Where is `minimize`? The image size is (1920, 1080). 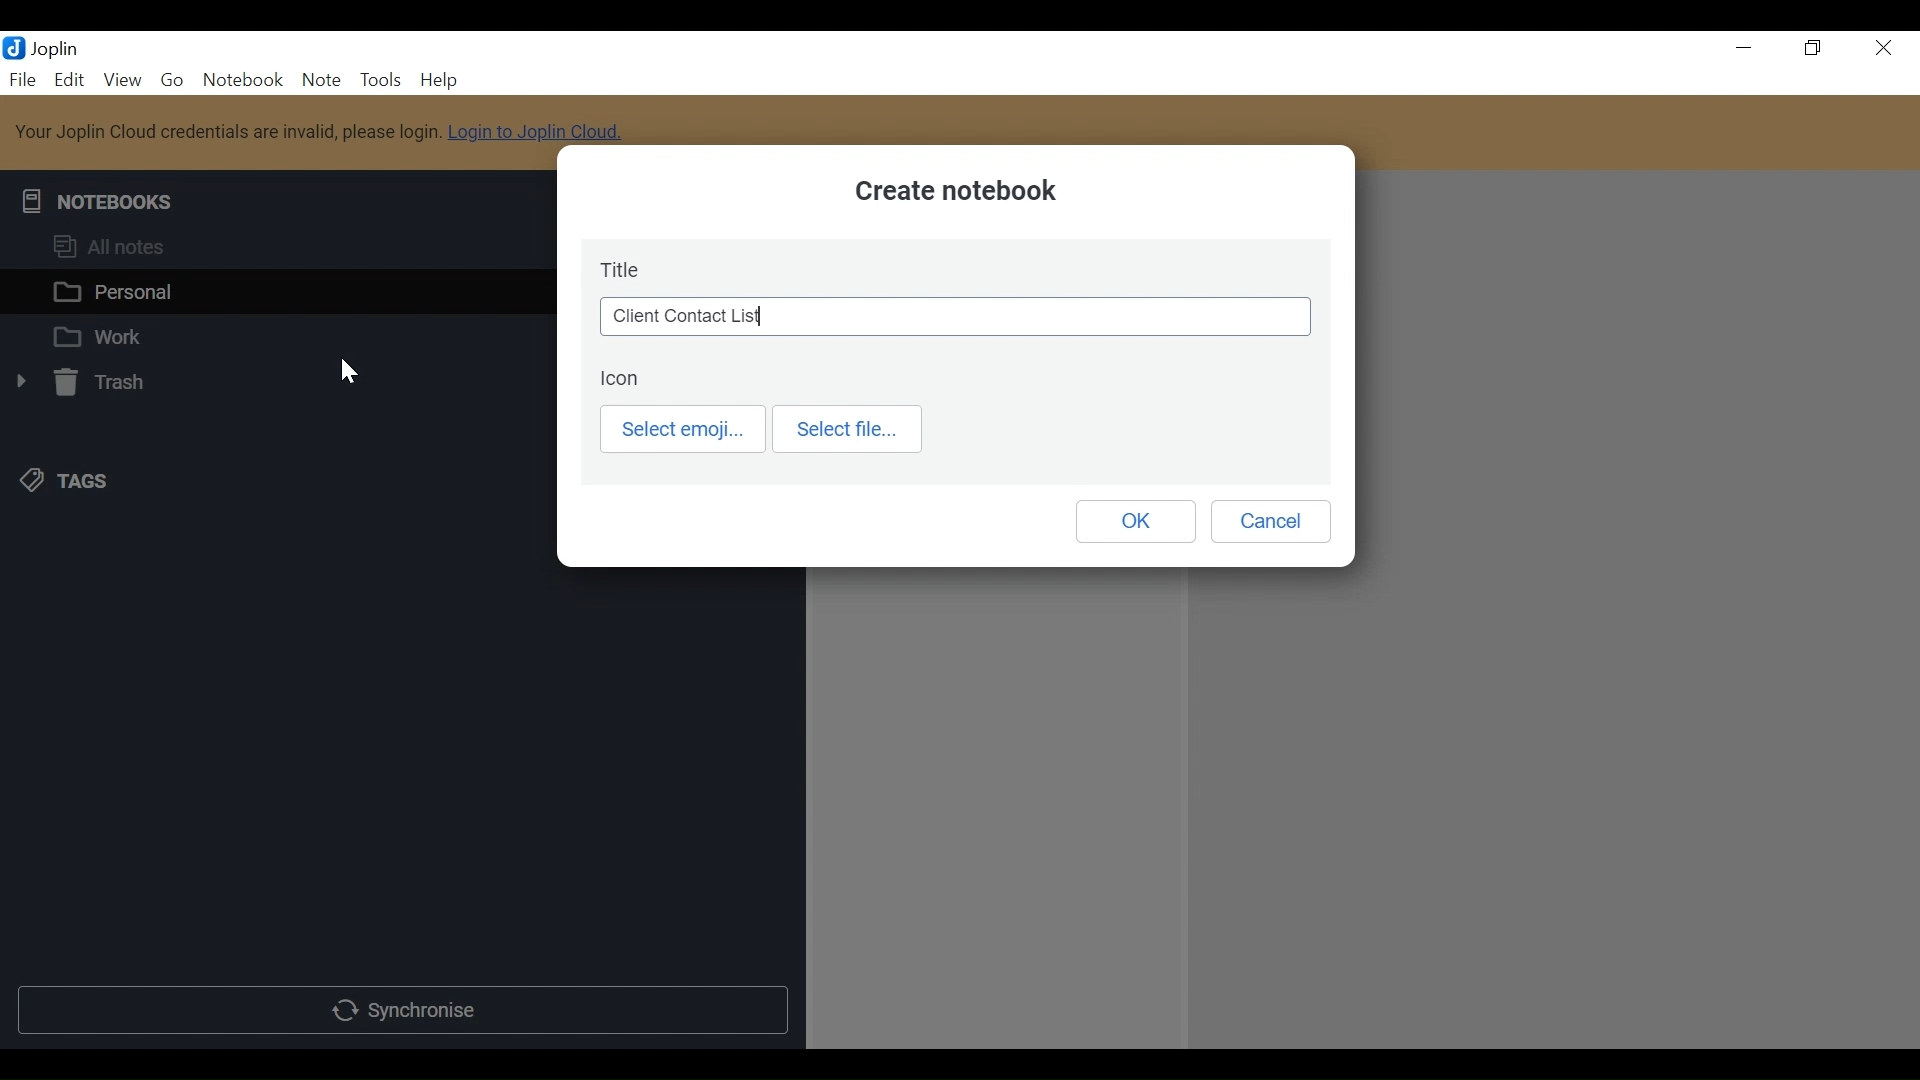 minimize is located at coordinates (1739, 48).